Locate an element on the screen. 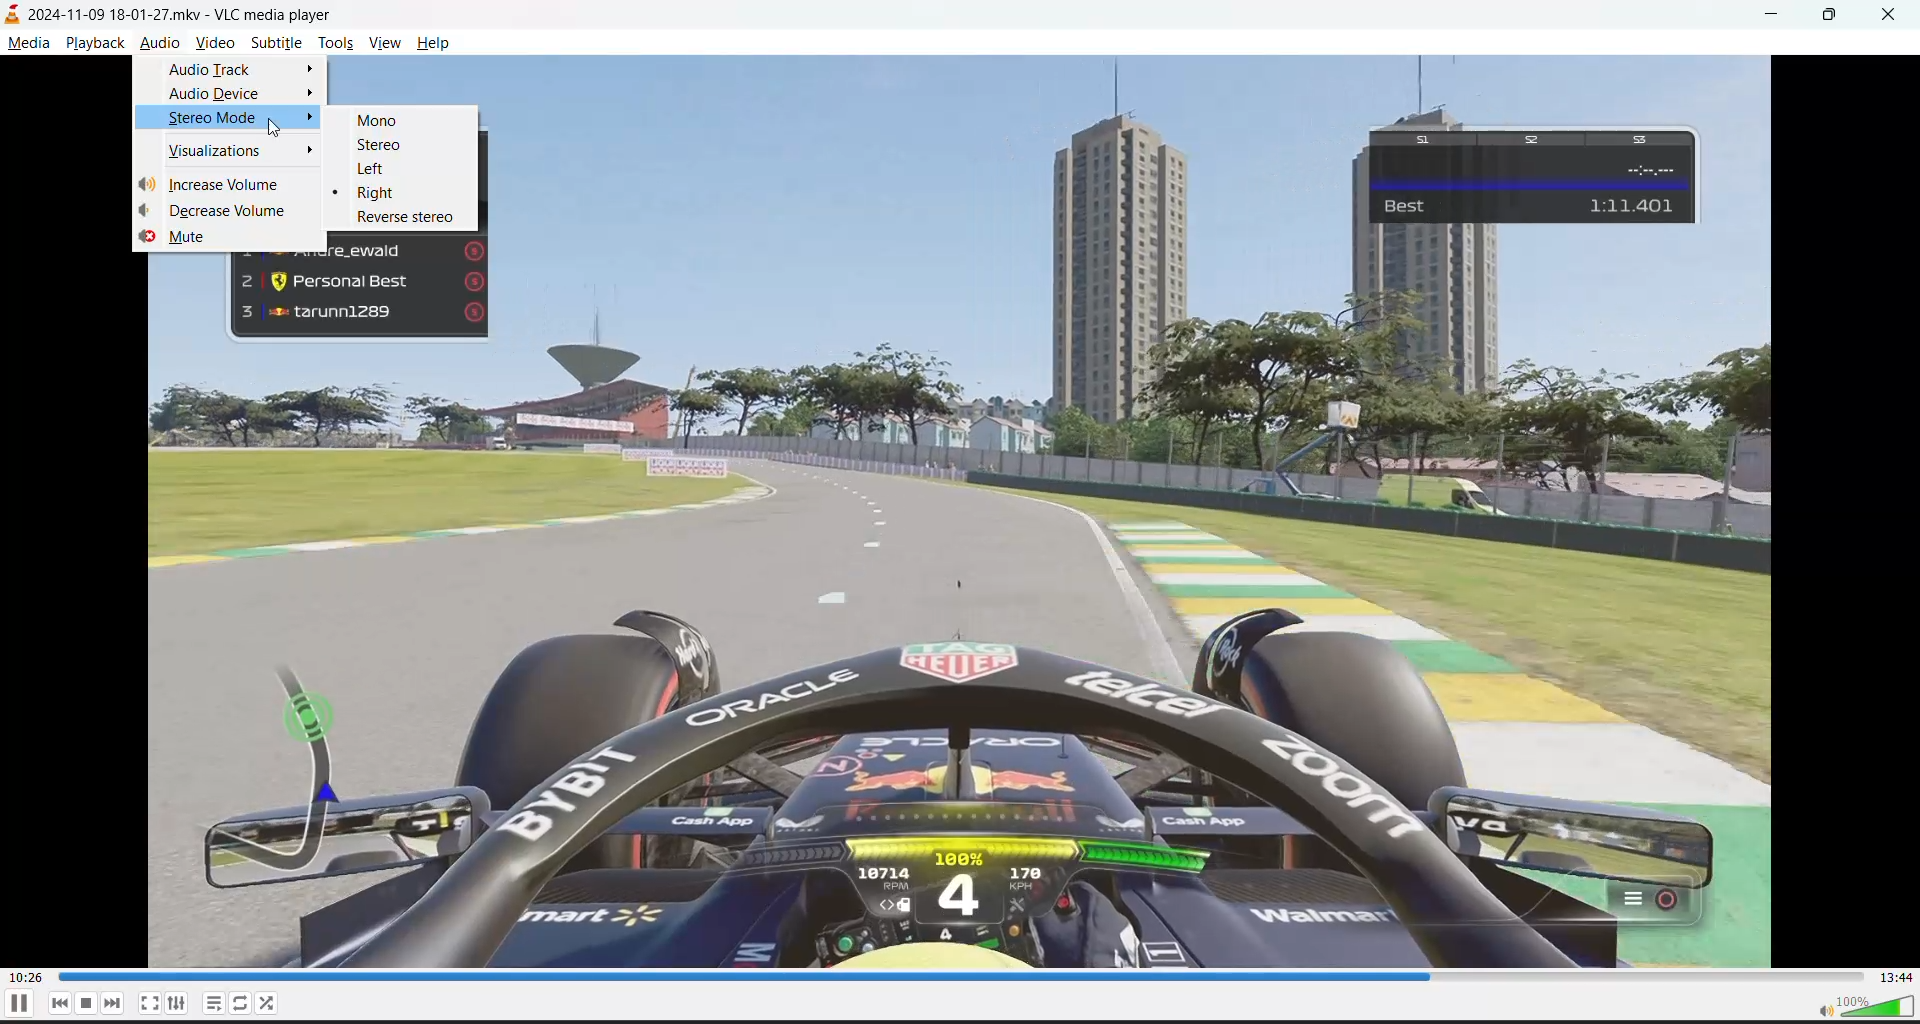 The height and width of the screenshot is (1024, 1920). preview is located at coordinates (412, 81).